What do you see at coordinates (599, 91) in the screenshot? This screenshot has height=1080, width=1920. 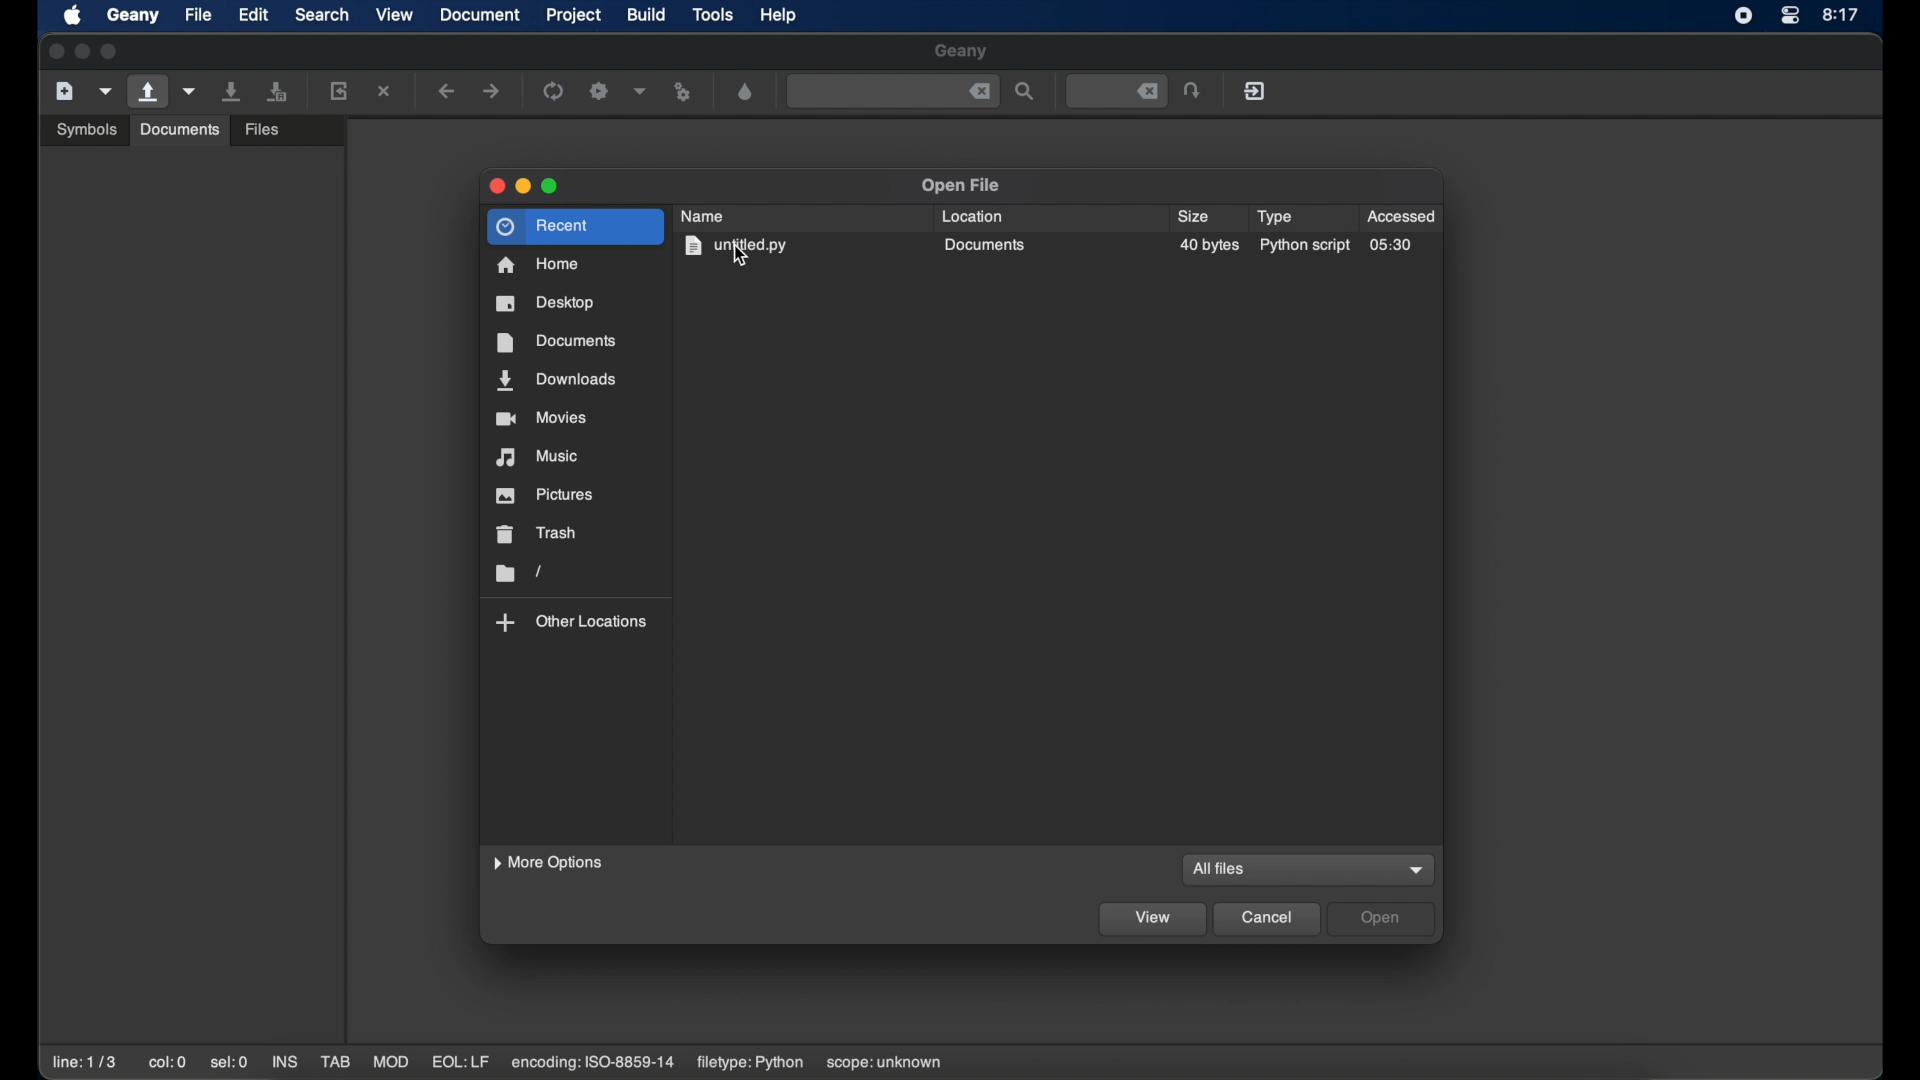 I see `build the current file` at bounding box center [599, 91].